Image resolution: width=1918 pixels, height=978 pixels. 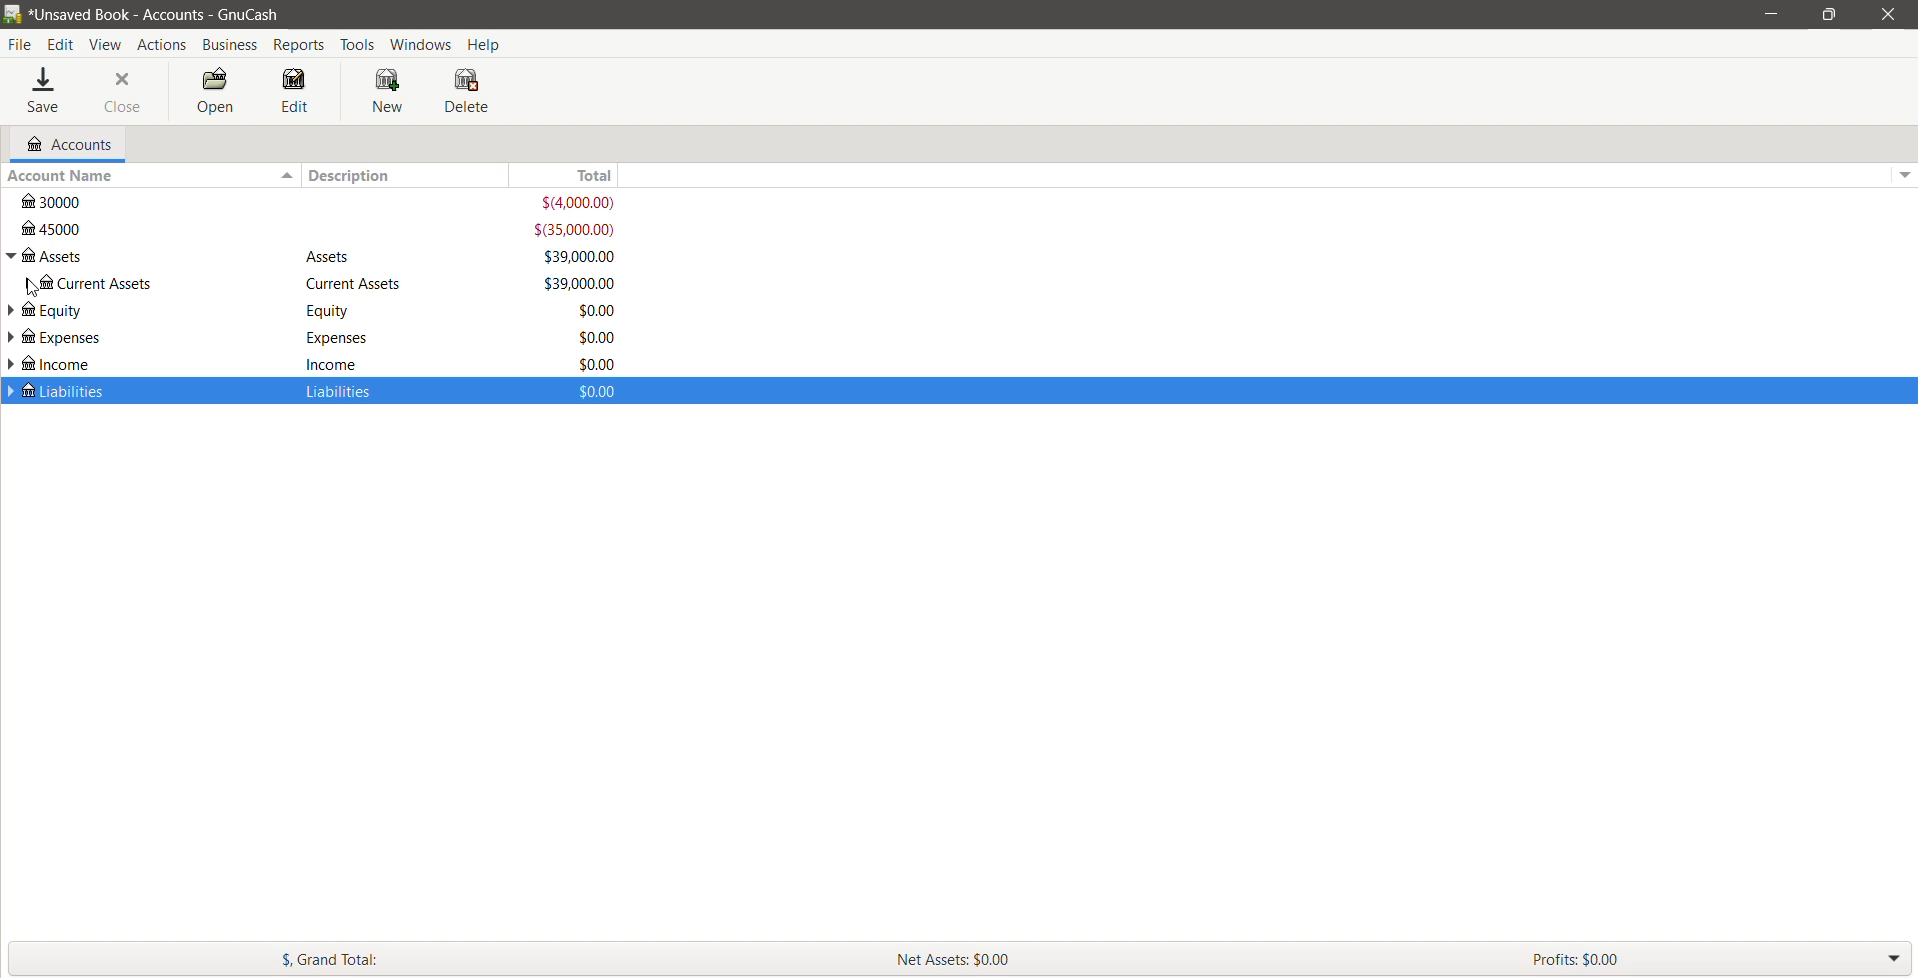 I want to click on $0.00, so click(x=594, y=310).